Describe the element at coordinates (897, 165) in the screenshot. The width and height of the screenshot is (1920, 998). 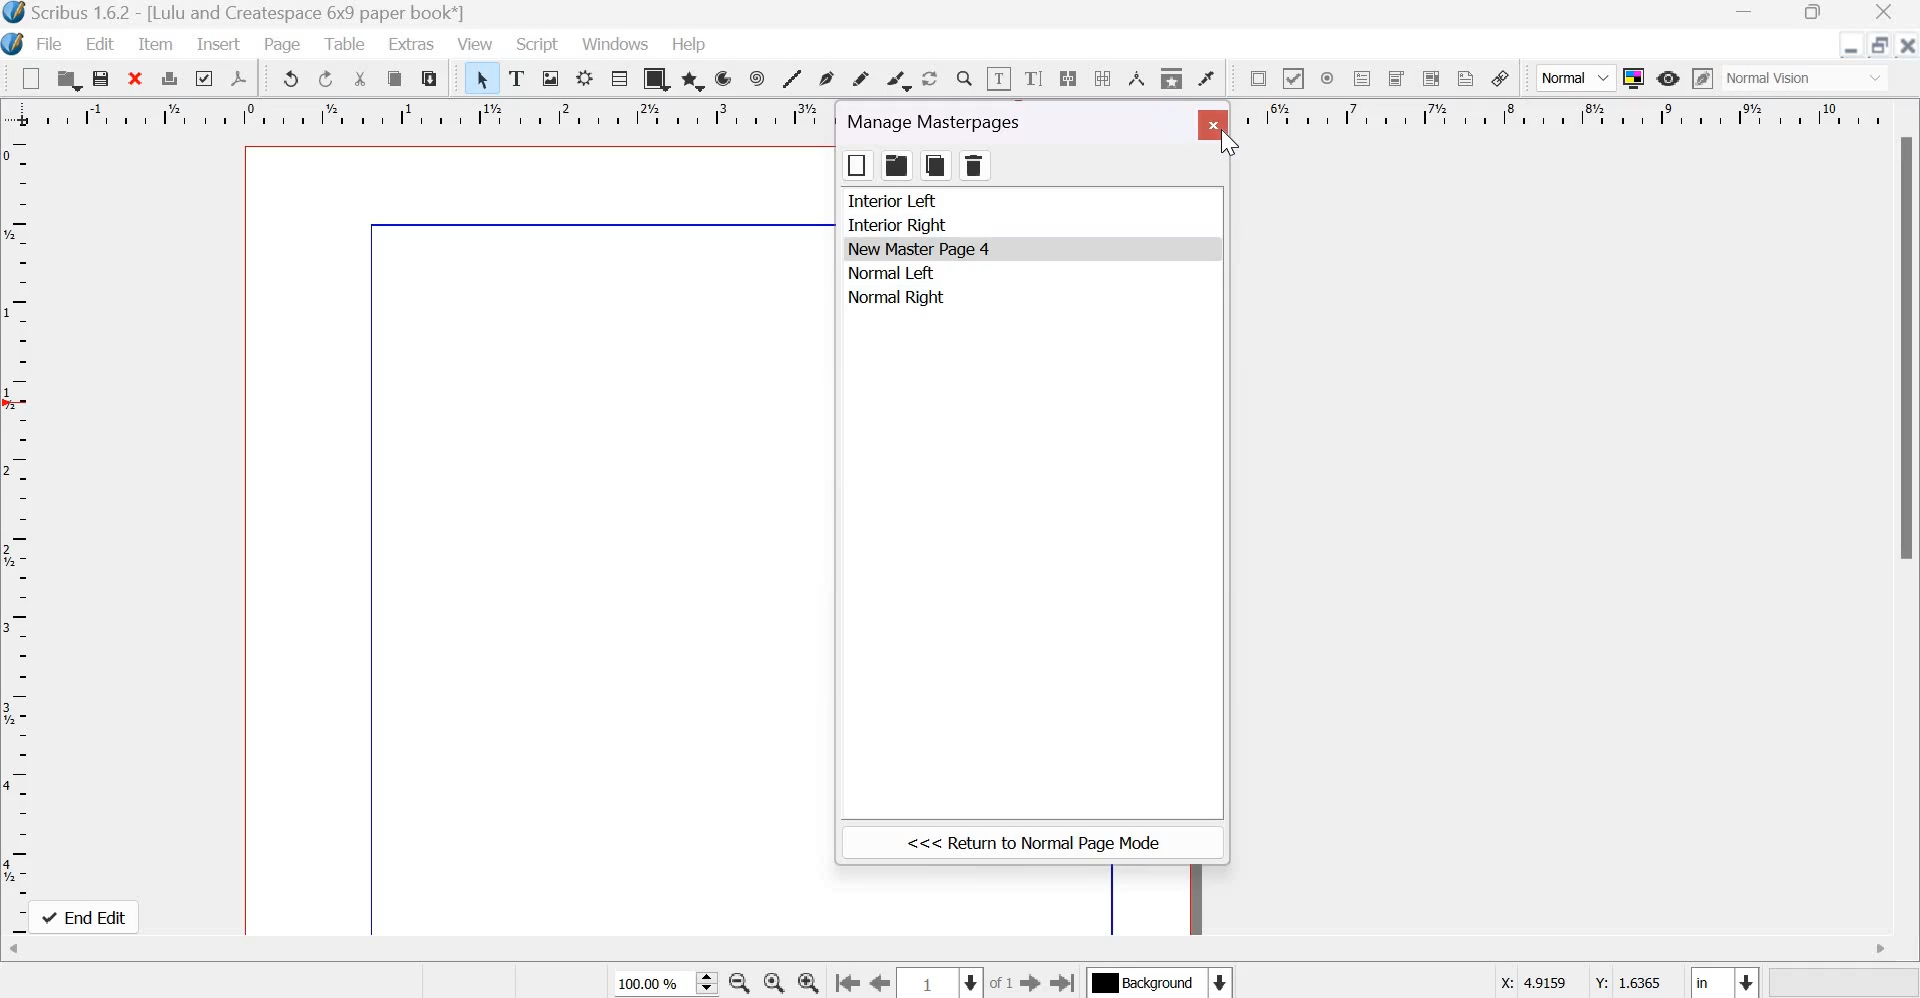
I see `folder` at that location.